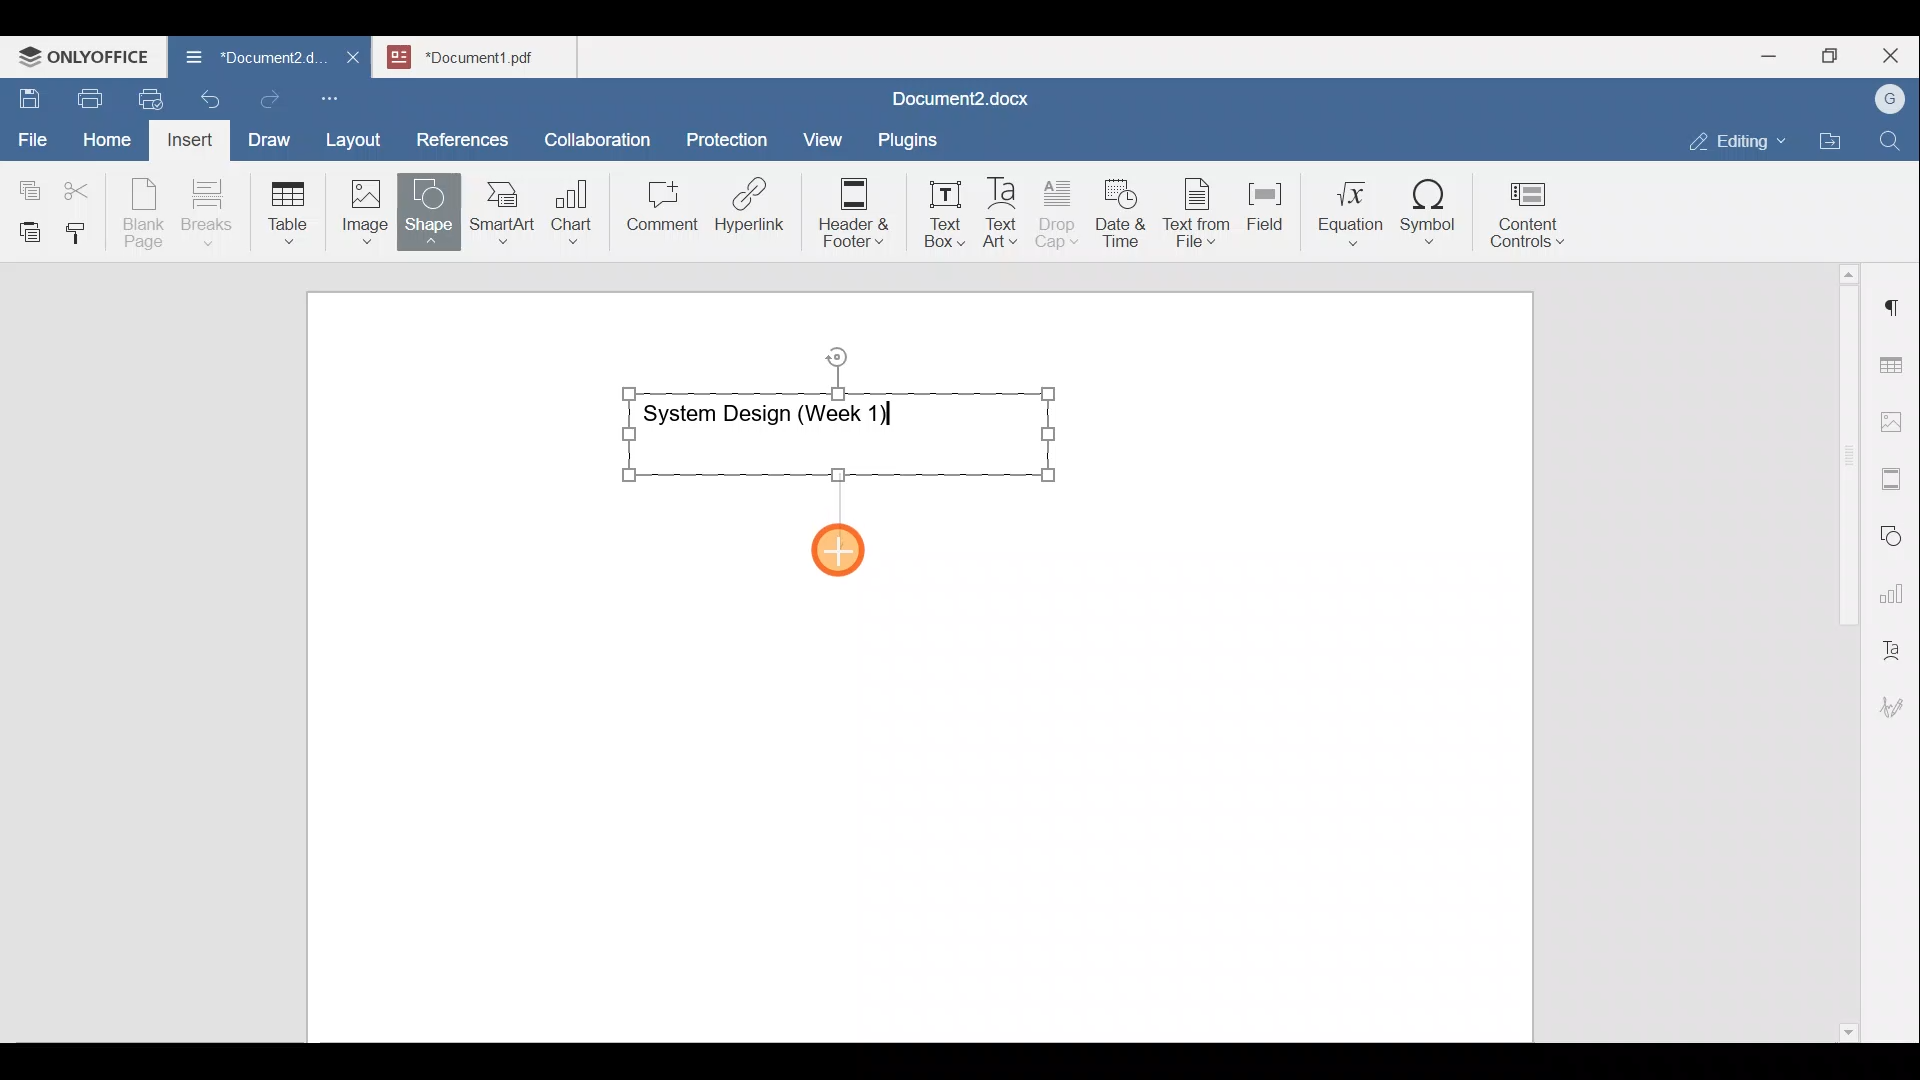  I want to click on Text box, so click(931, 214).